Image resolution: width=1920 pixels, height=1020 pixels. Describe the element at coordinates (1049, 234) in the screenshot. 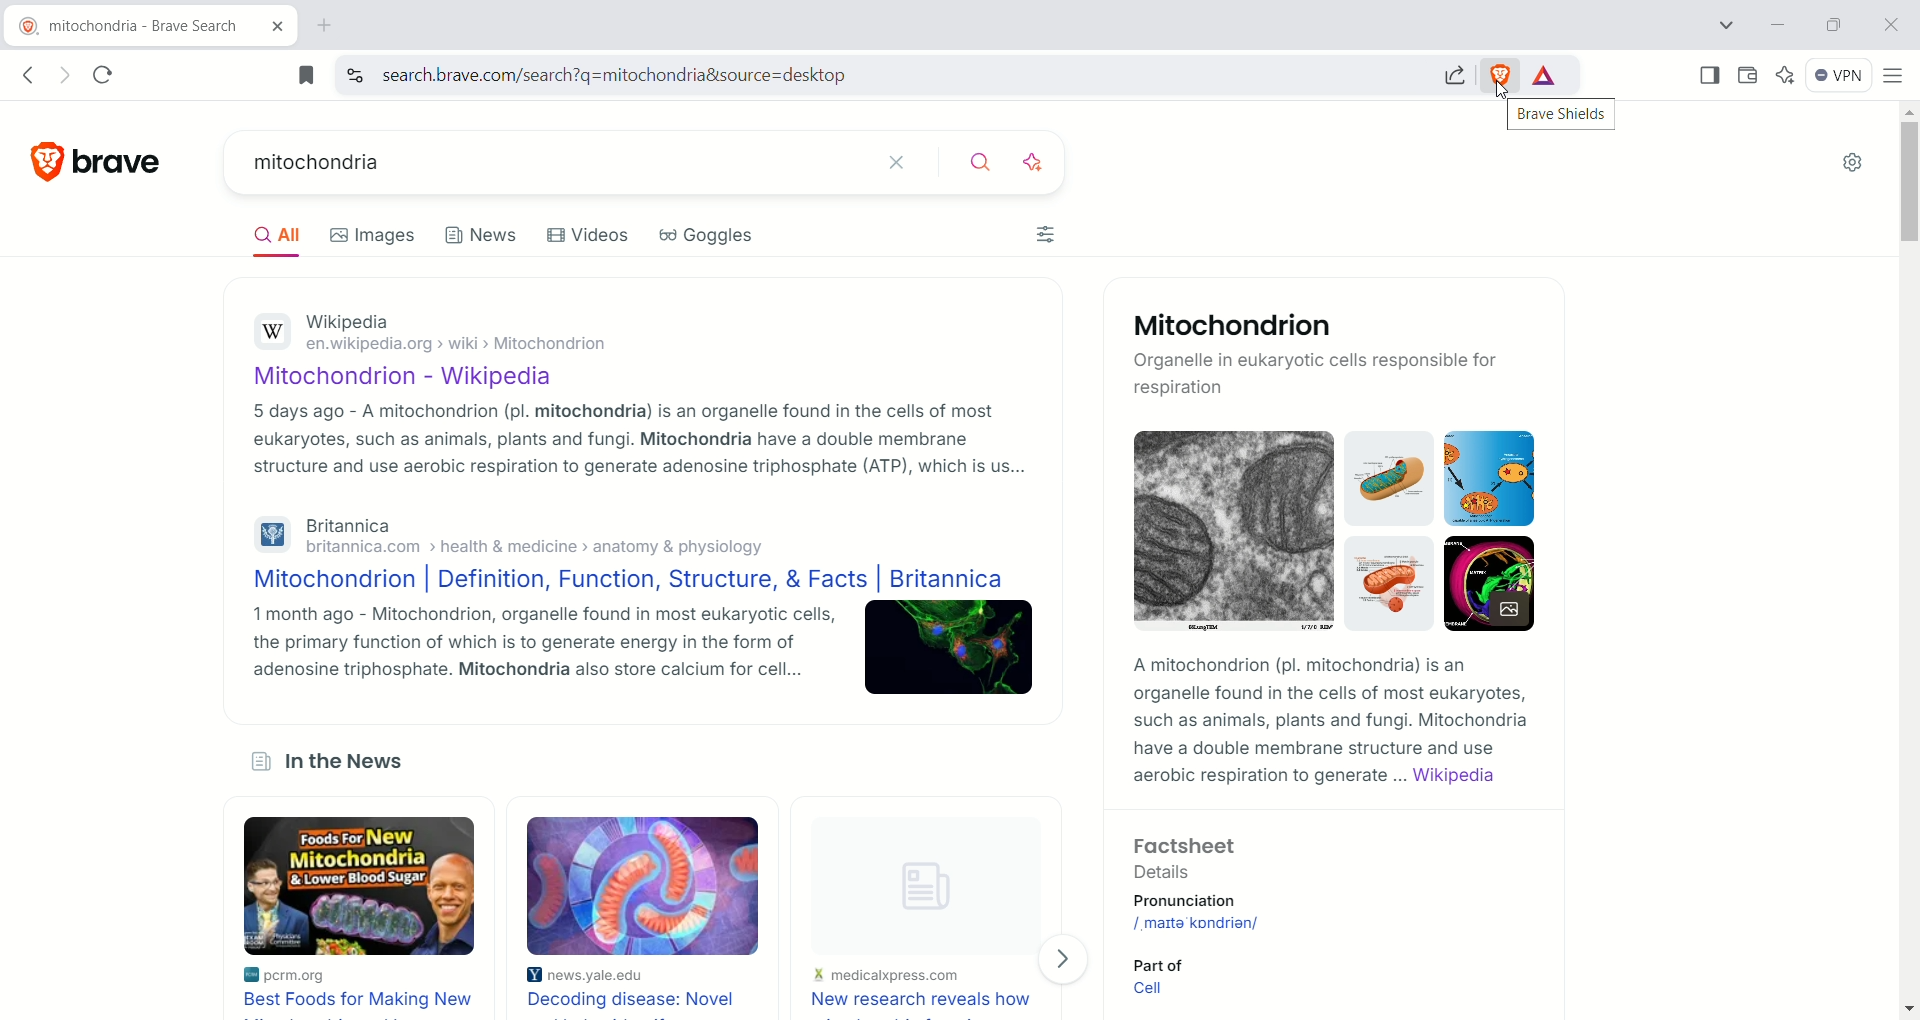

I see `Filters` at that location.